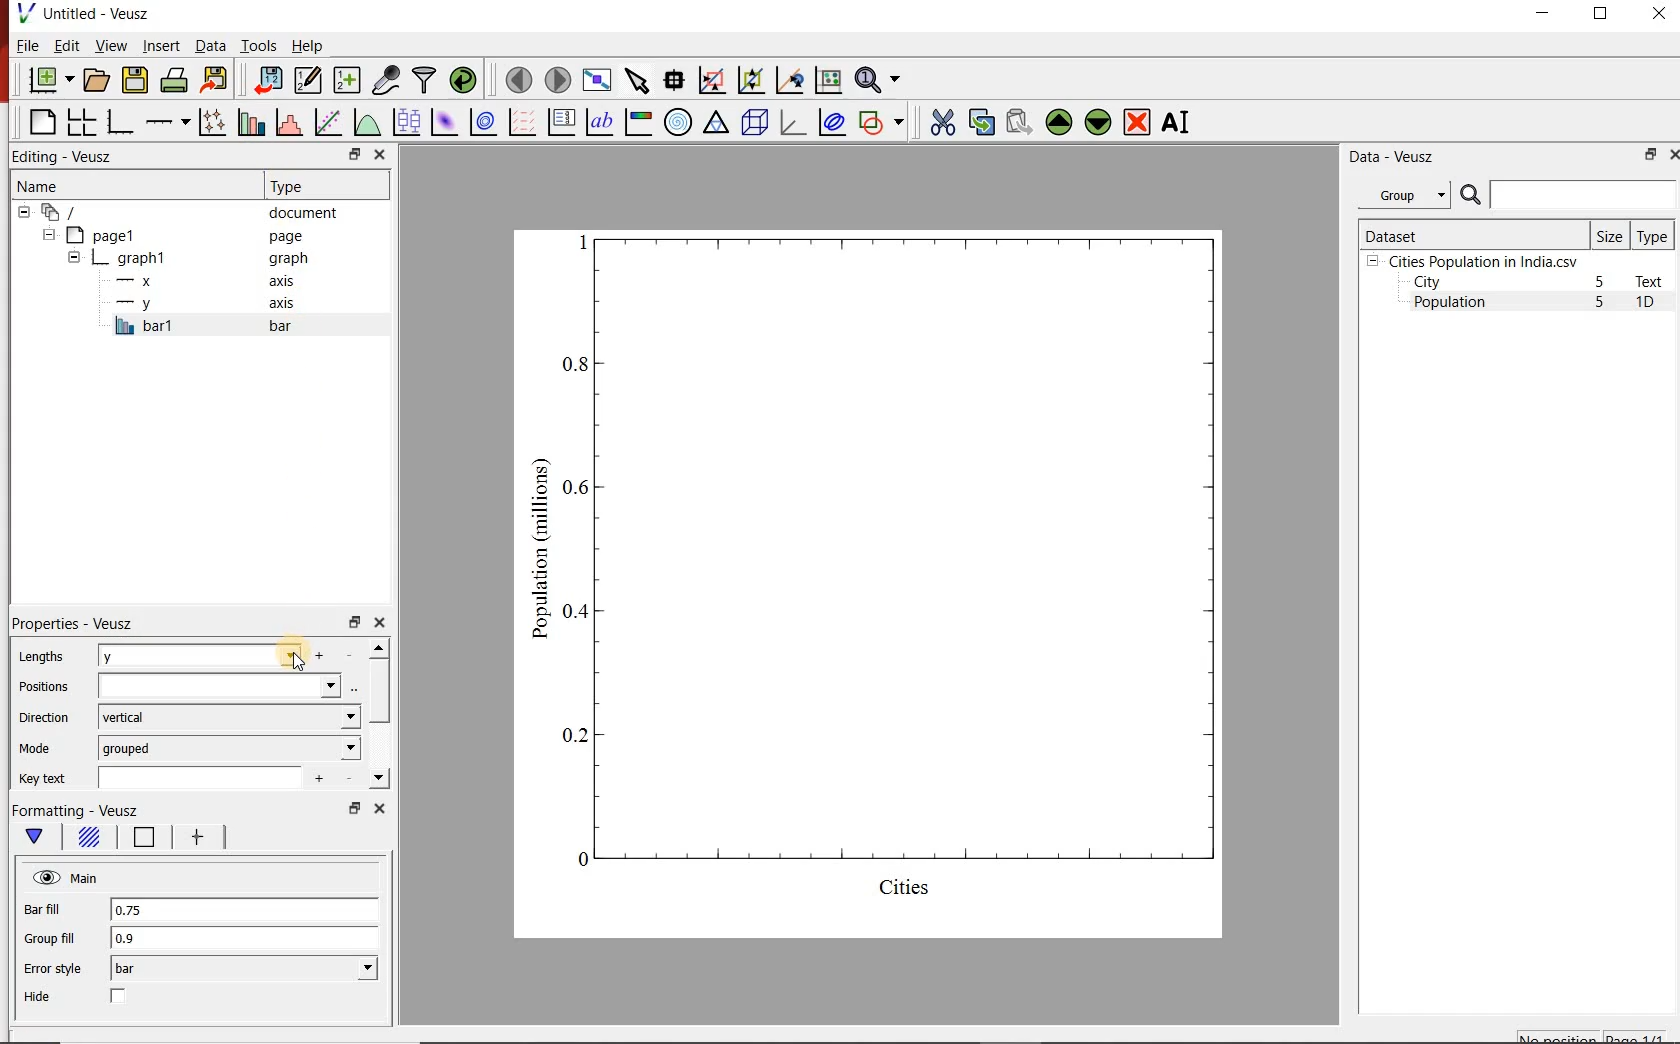 This screenshot has height=1044, width=1680. I want to click on text label, so click(599, 121).